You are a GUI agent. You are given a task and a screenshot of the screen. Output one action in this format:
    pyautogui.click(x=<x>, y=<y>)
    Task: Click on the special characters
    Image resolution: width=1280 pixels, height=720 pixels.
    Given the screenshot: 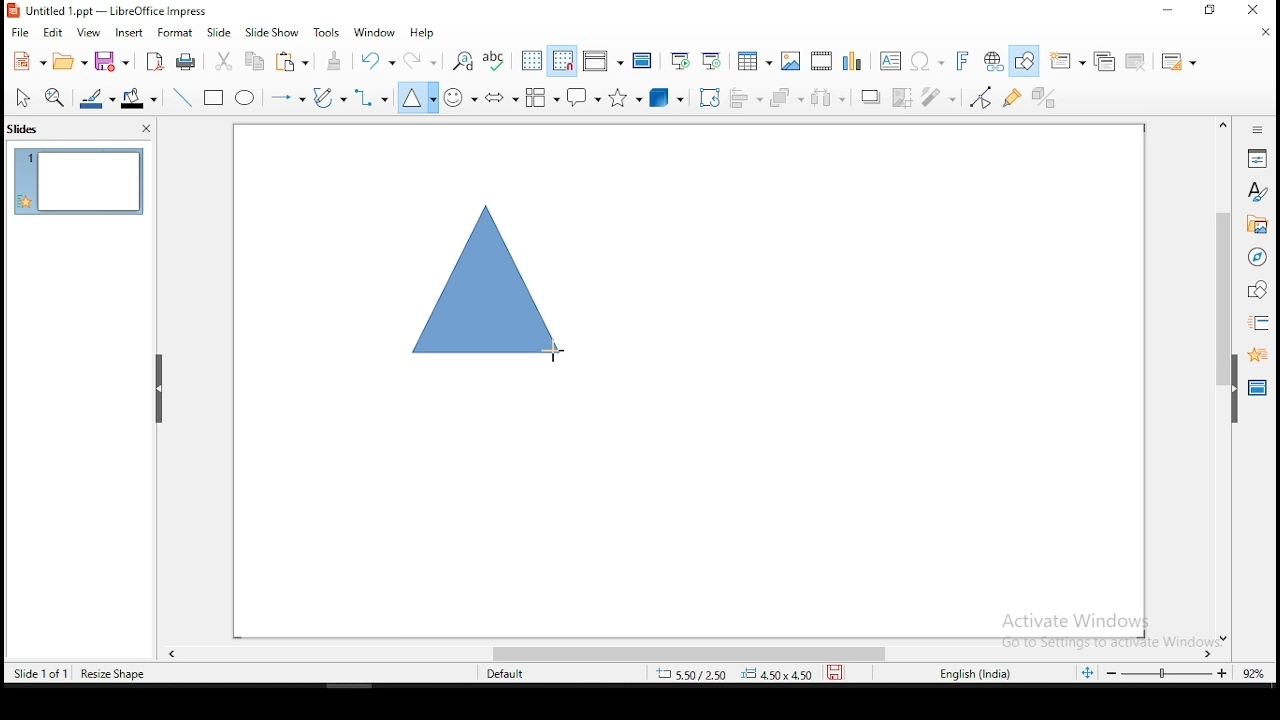 What is the action you would take?
    pyautogui.click(x=925, y=61)
    